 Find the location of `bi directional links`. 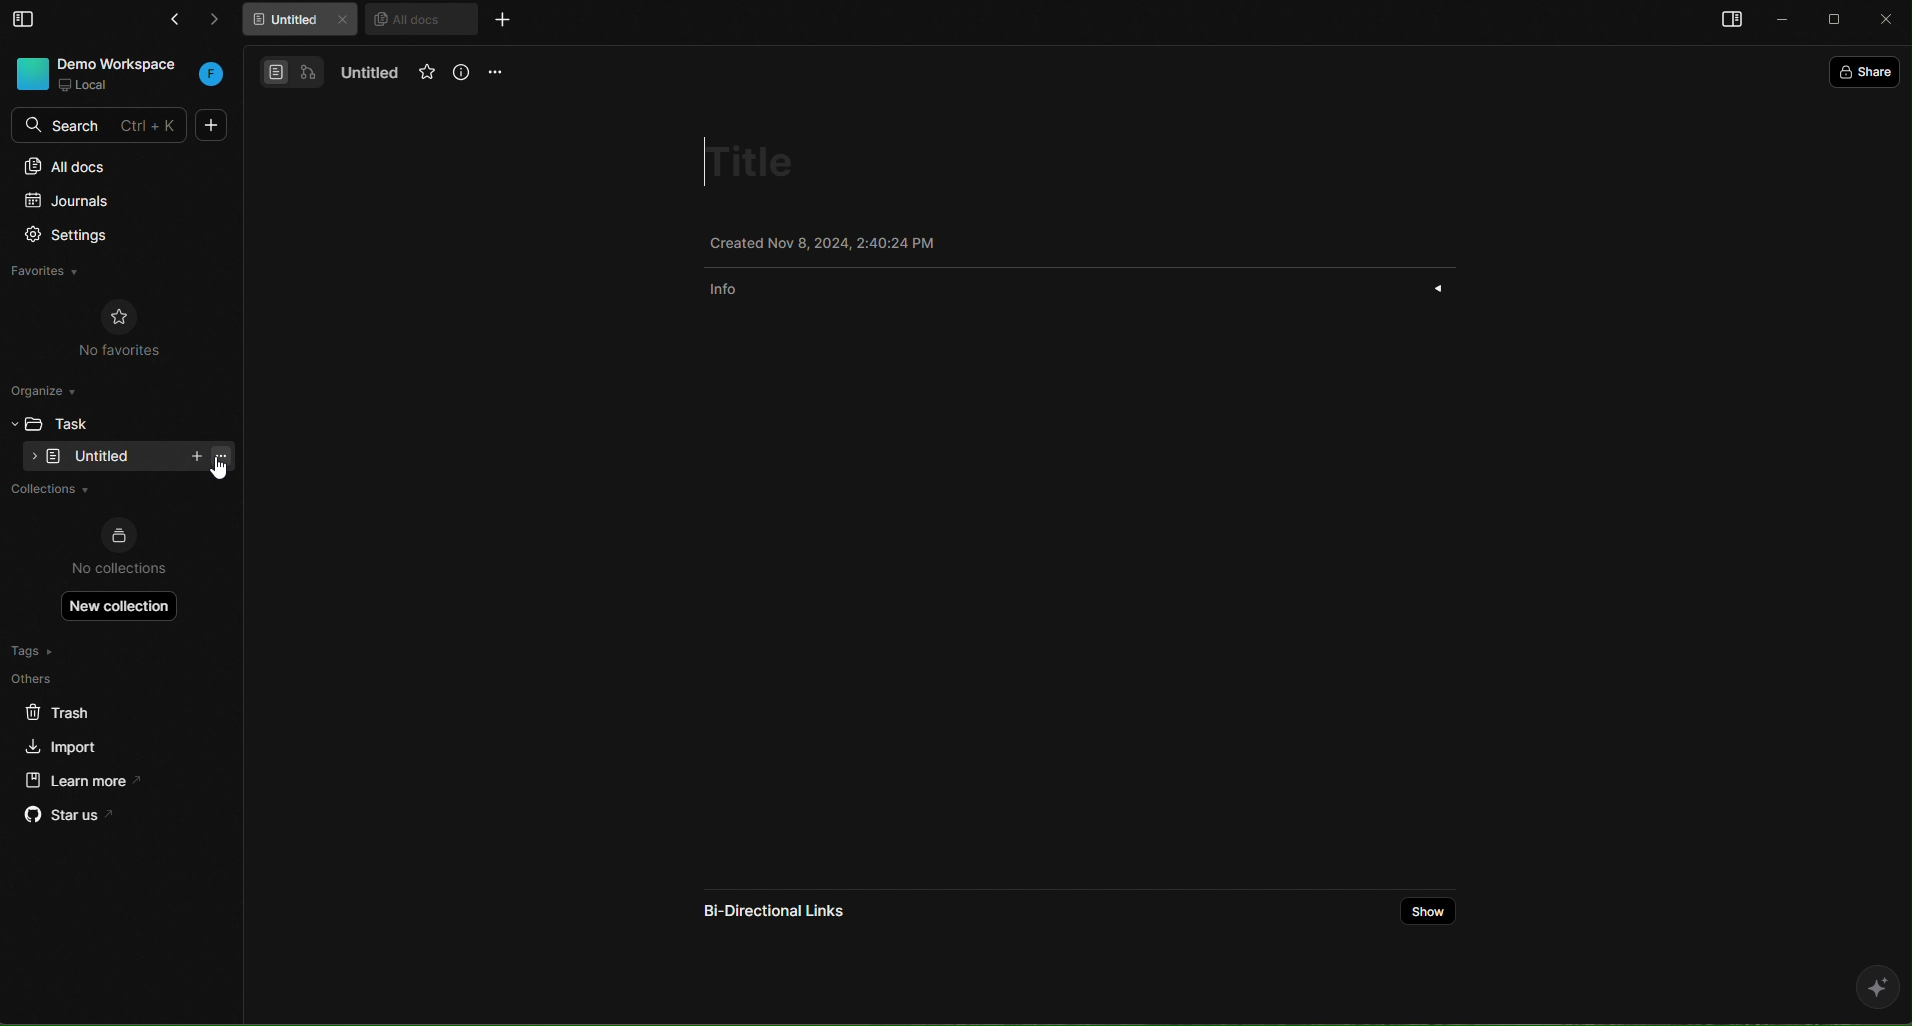

bi directional links is located at coordinates (770, 904).